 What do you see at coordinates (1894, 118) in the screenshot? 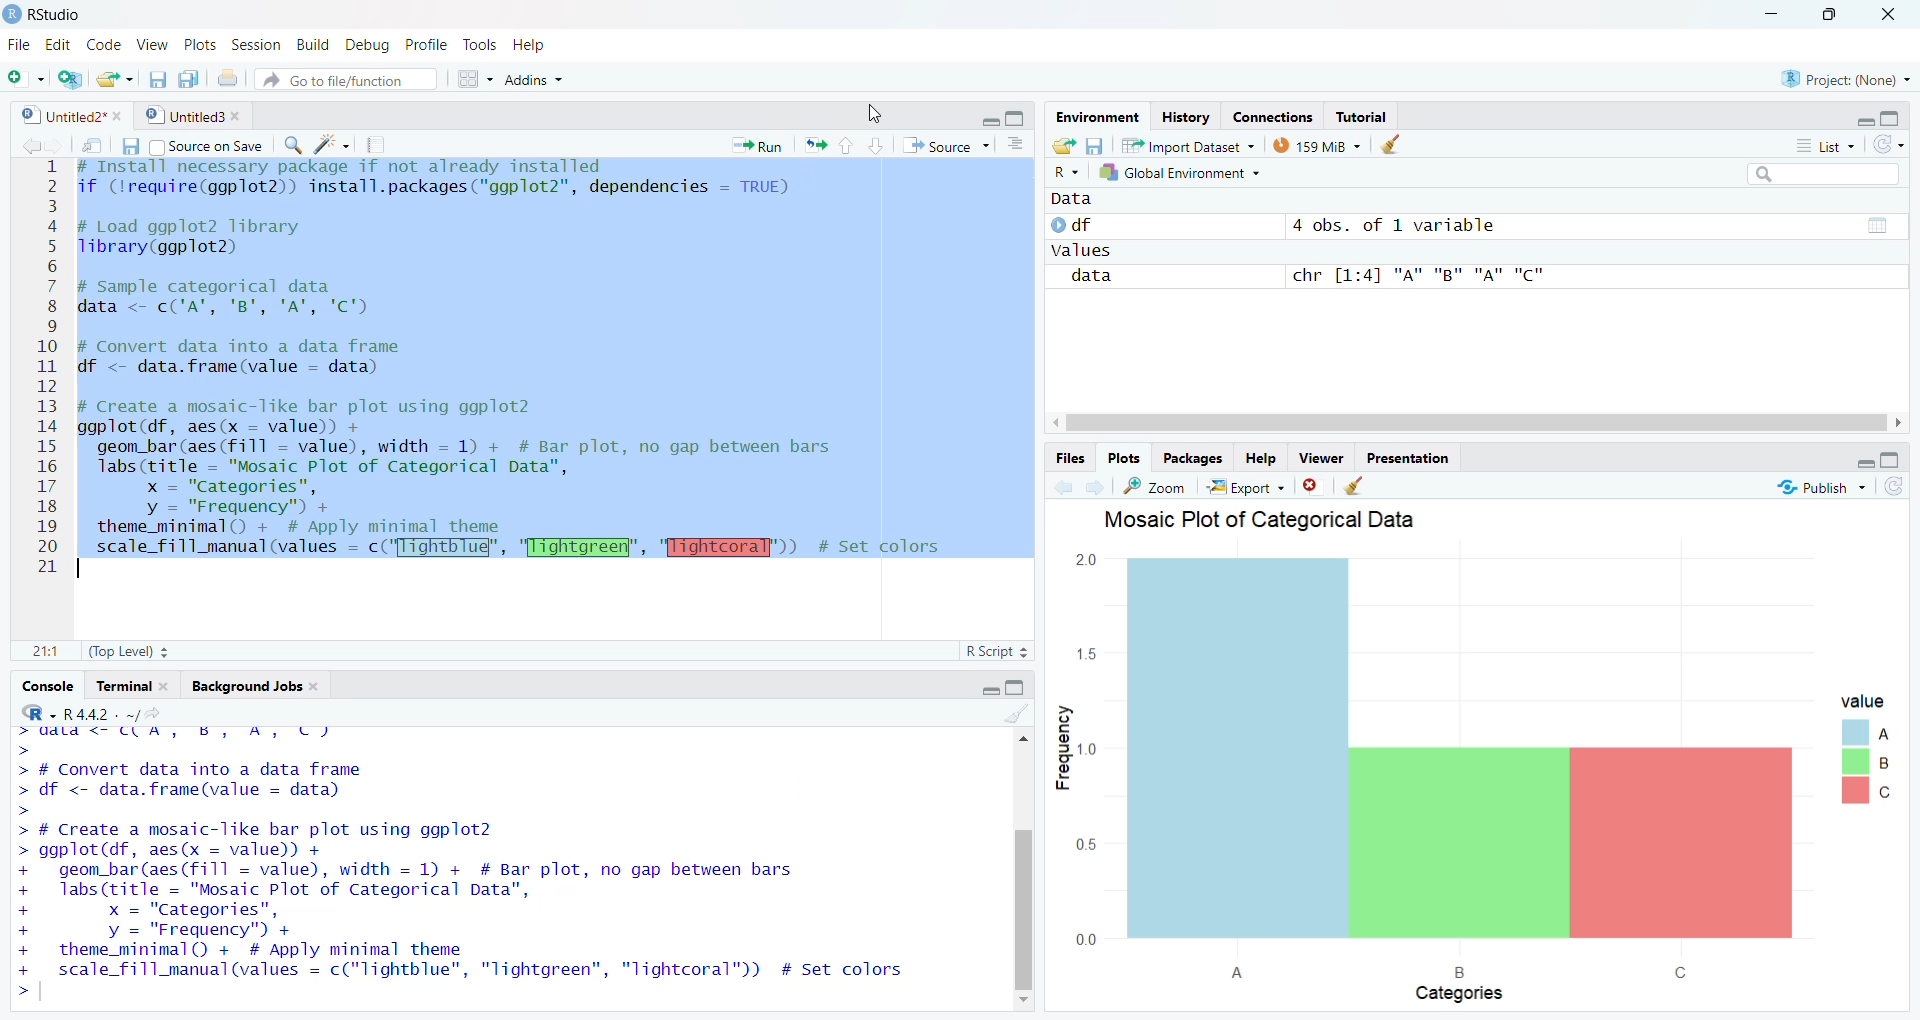
I see `Maximize` at bounding box center [1894, 118].